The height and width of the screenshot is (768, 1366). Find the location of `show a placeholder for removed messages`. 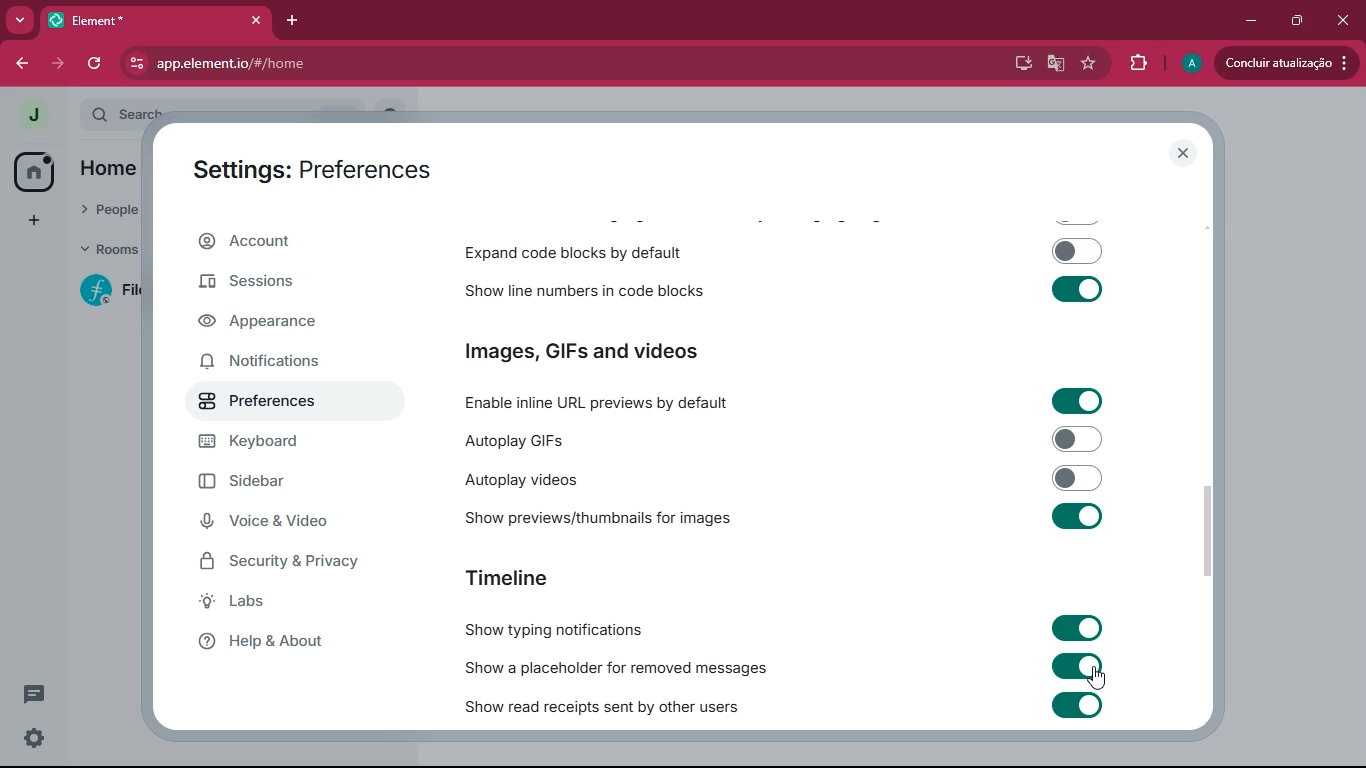

show a placeholder for removed messages is located at coordinates (626, 666).